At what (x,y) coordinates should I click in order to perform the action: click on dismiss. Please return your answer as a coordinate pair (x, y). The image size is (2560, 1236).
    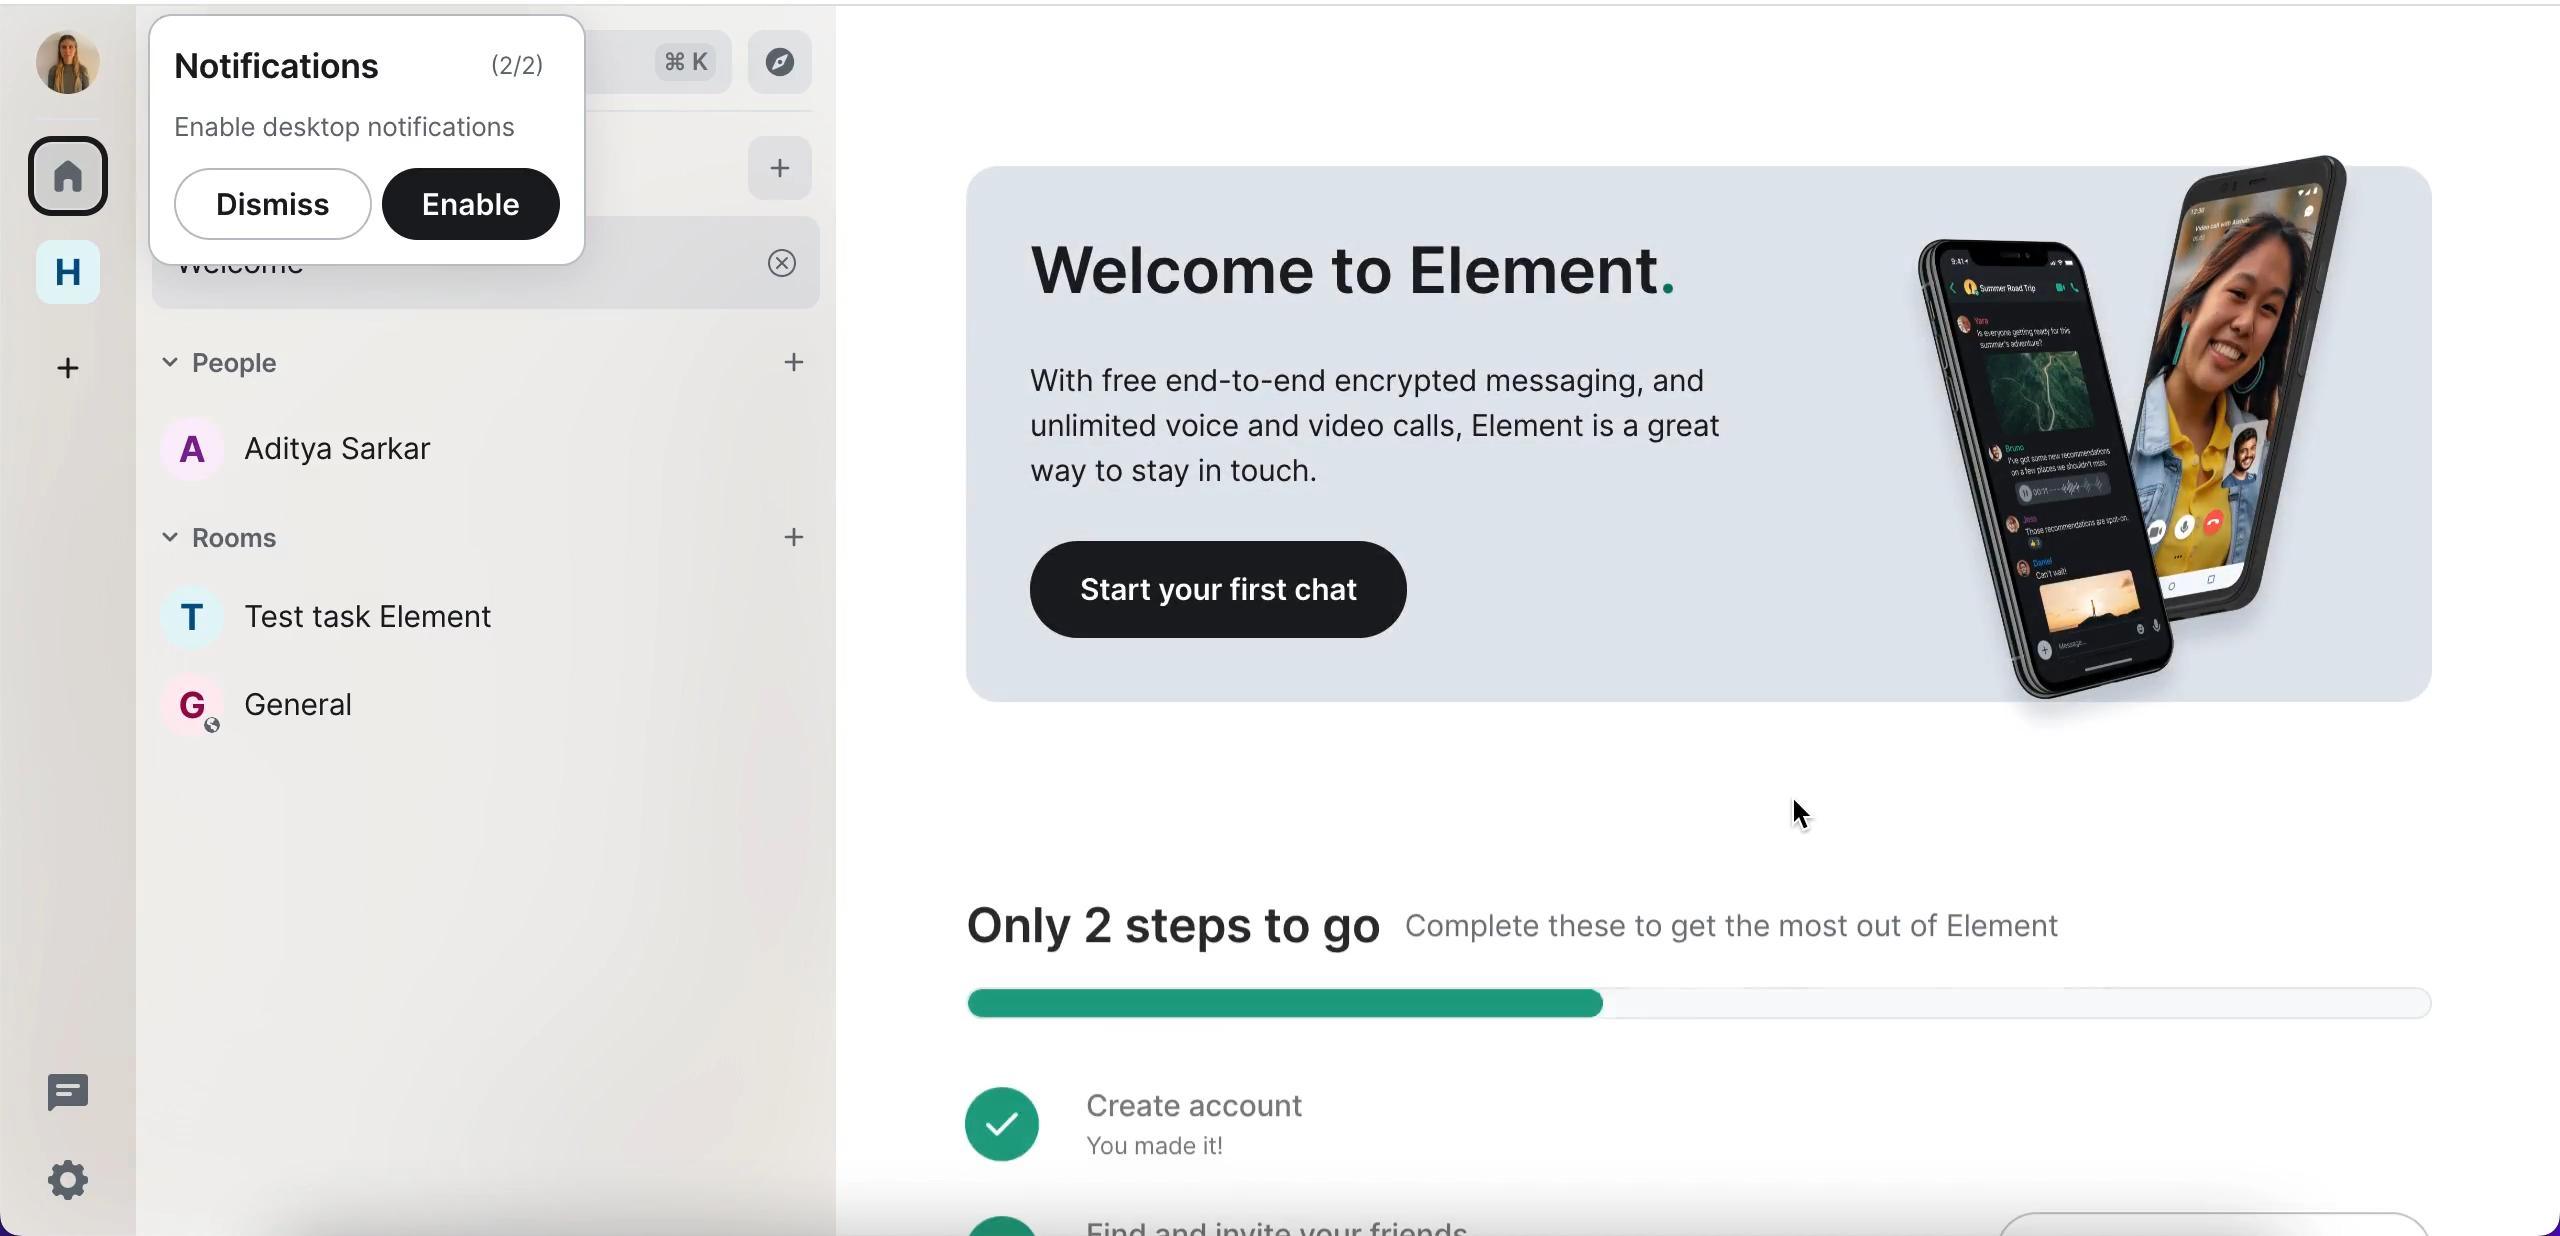
    Looking at the image, I should click on (266, 207).